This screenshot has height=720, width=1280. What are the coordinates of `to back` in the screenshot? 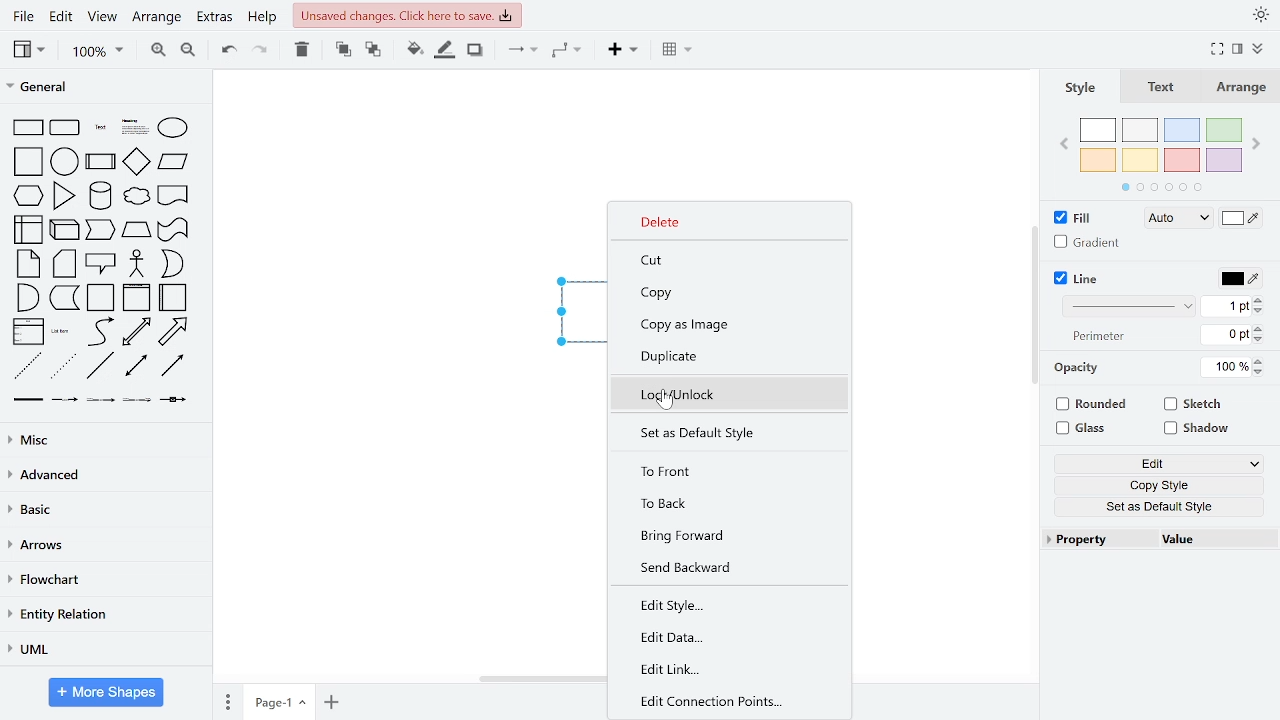 It's located at (373, 50).